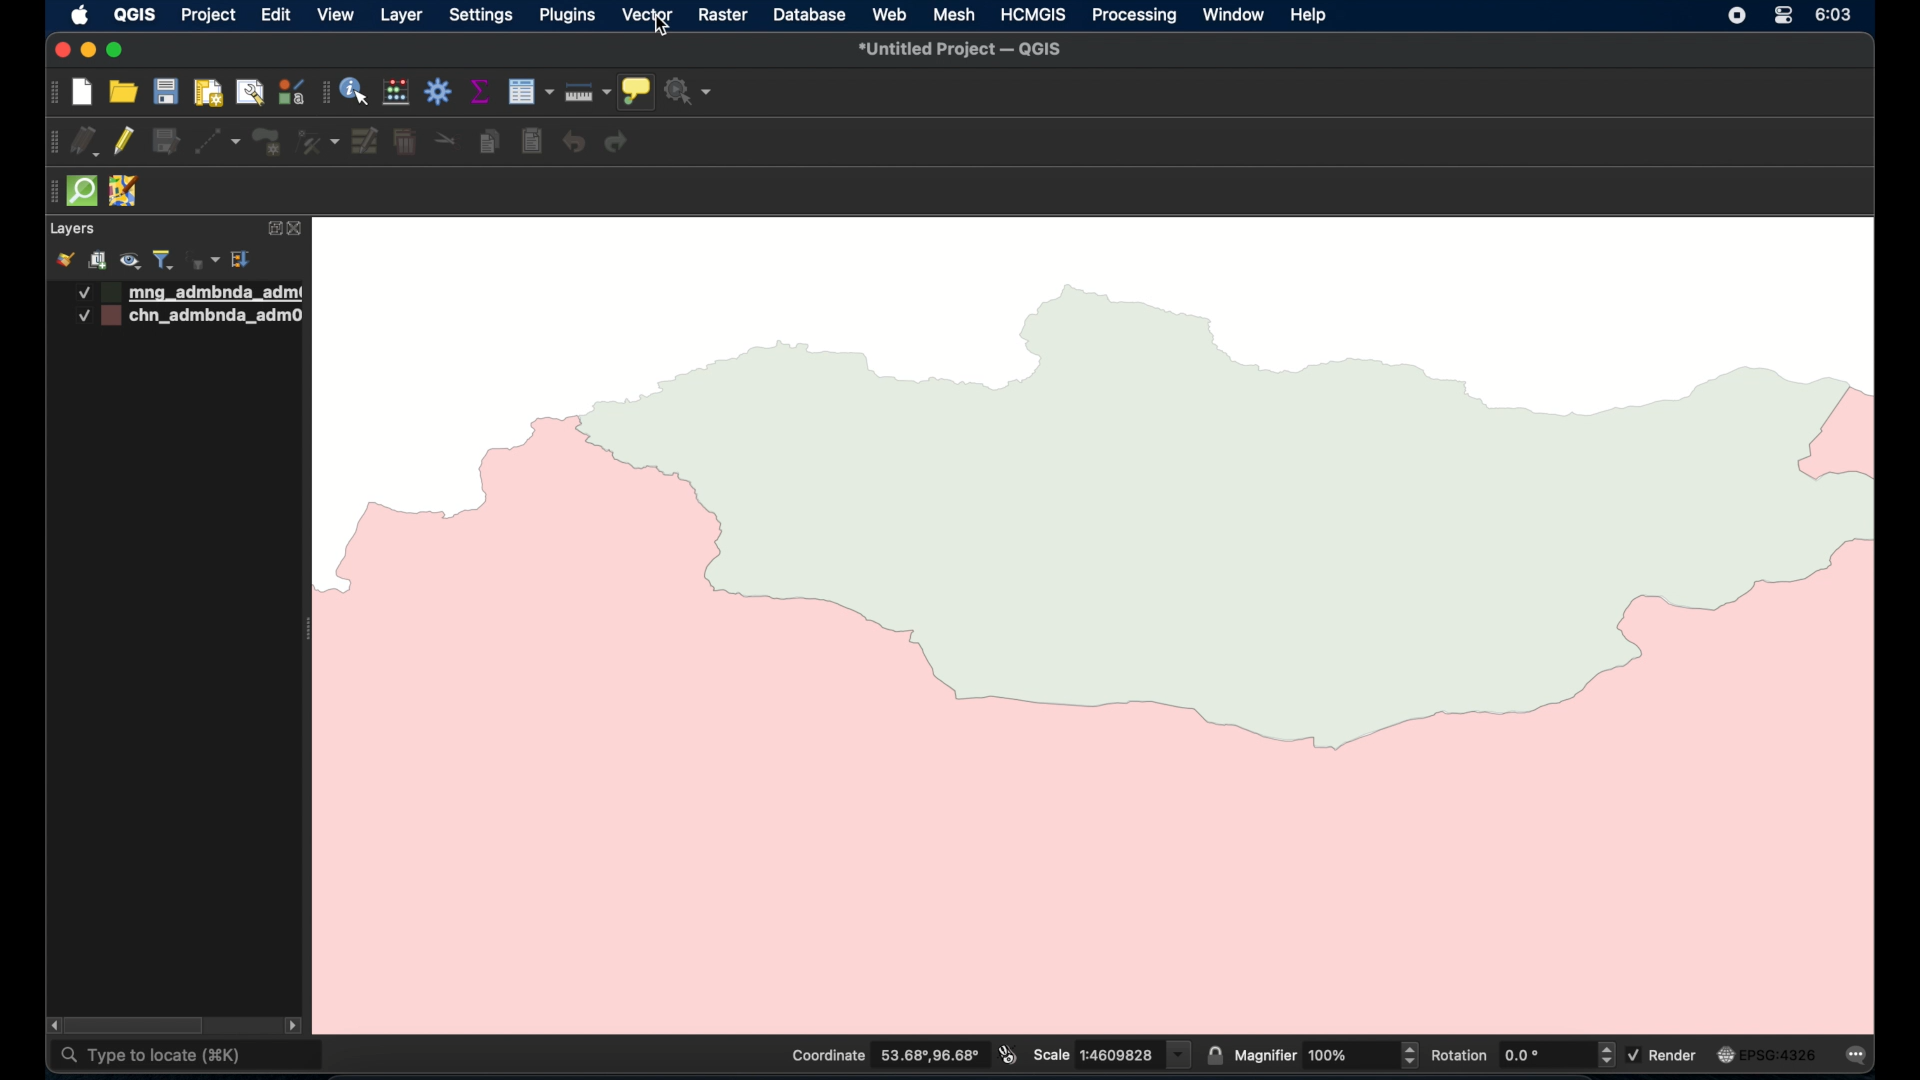 The width and height of the screenshot is (1920, 1080). I want to click on layer, so click(401, 17).